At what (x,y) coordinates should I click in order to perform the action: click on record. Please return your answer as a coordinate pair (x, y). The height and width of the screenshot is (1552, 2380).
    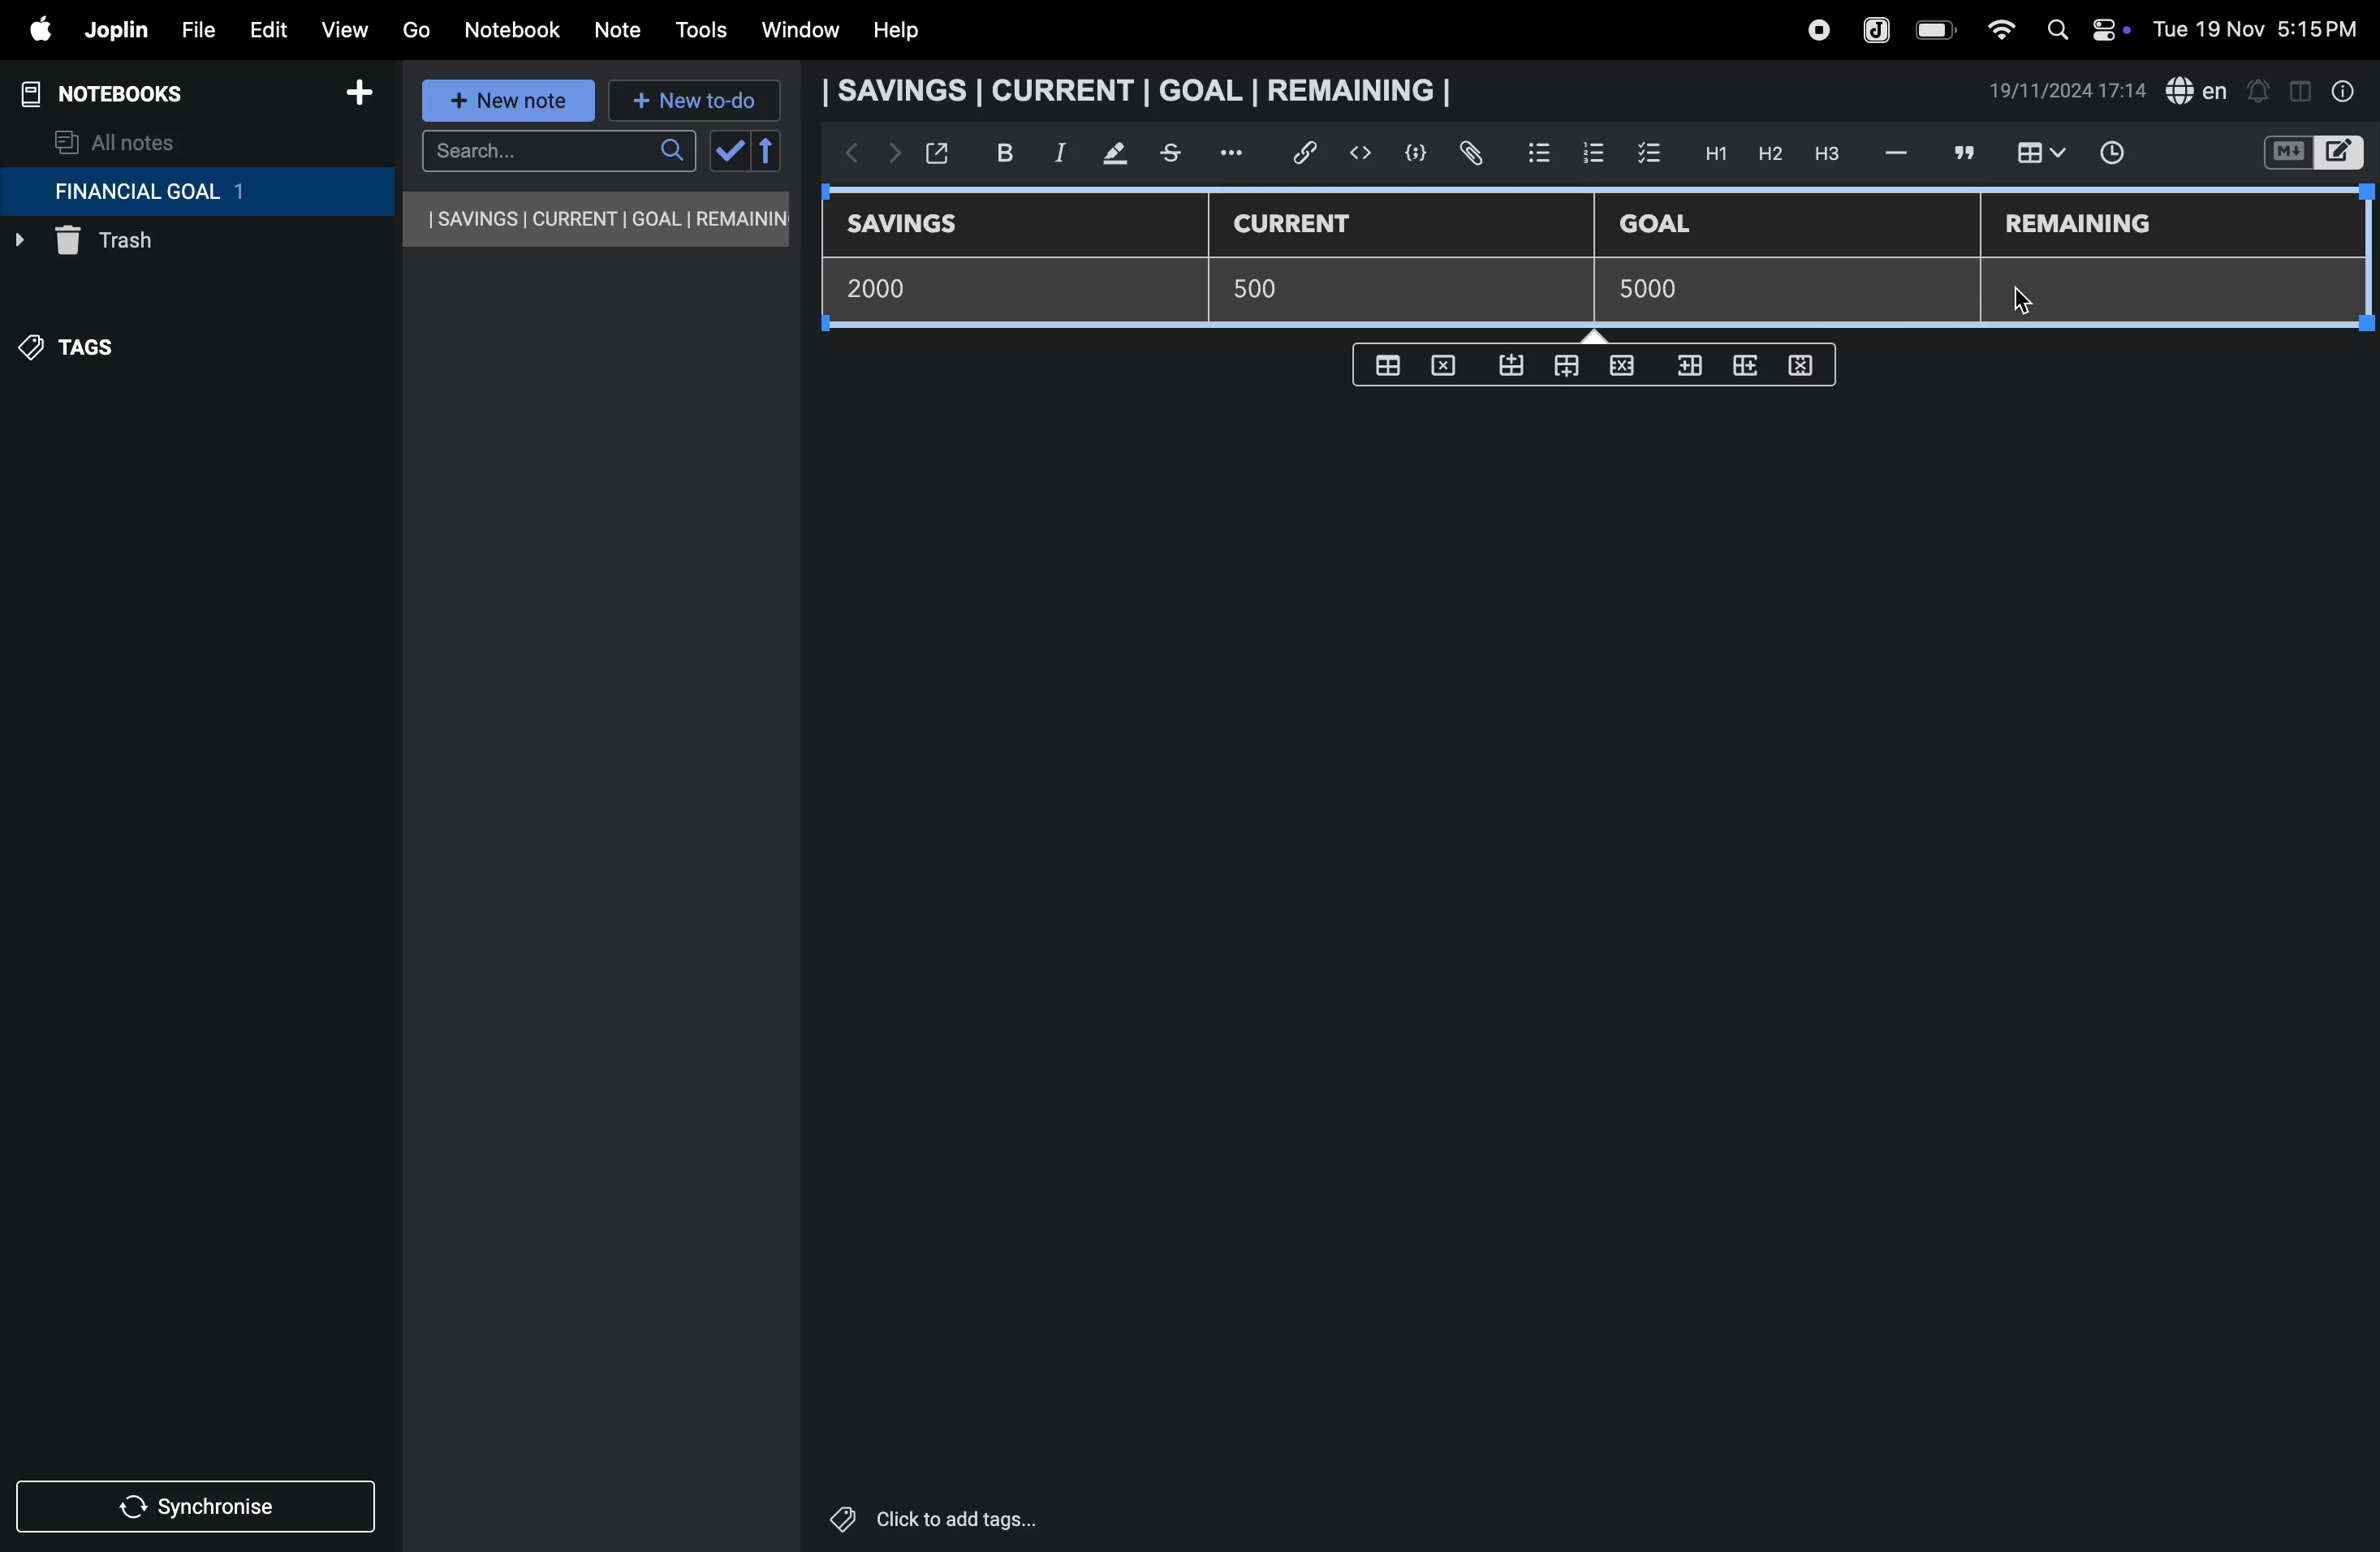
    Looking at the image, I should click on (1817, 30).